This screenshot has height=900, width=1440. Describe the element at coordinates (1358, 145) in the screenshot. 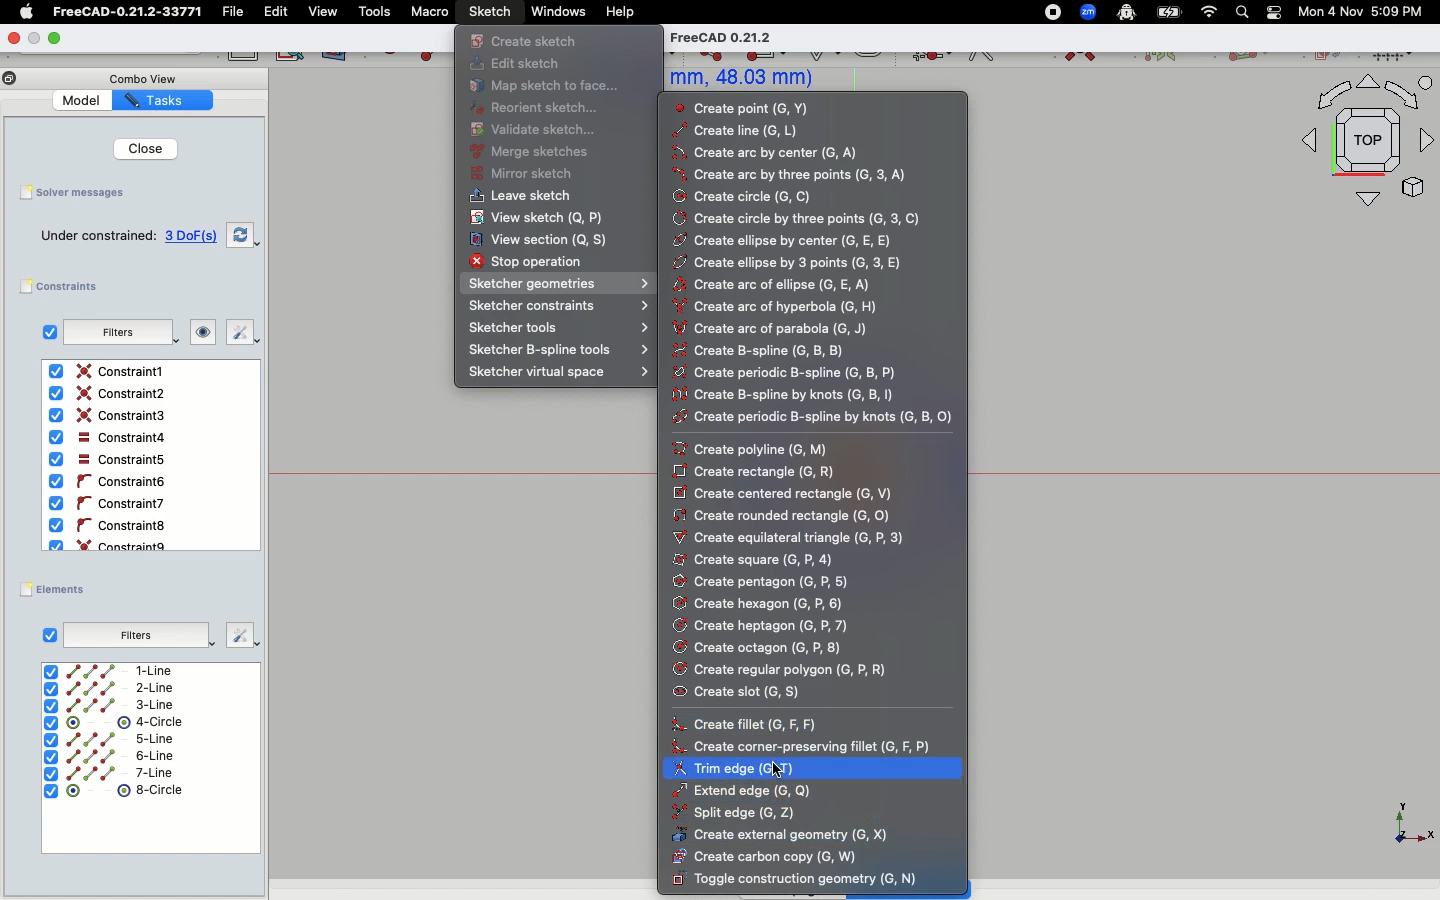

I see `Top` at that location.